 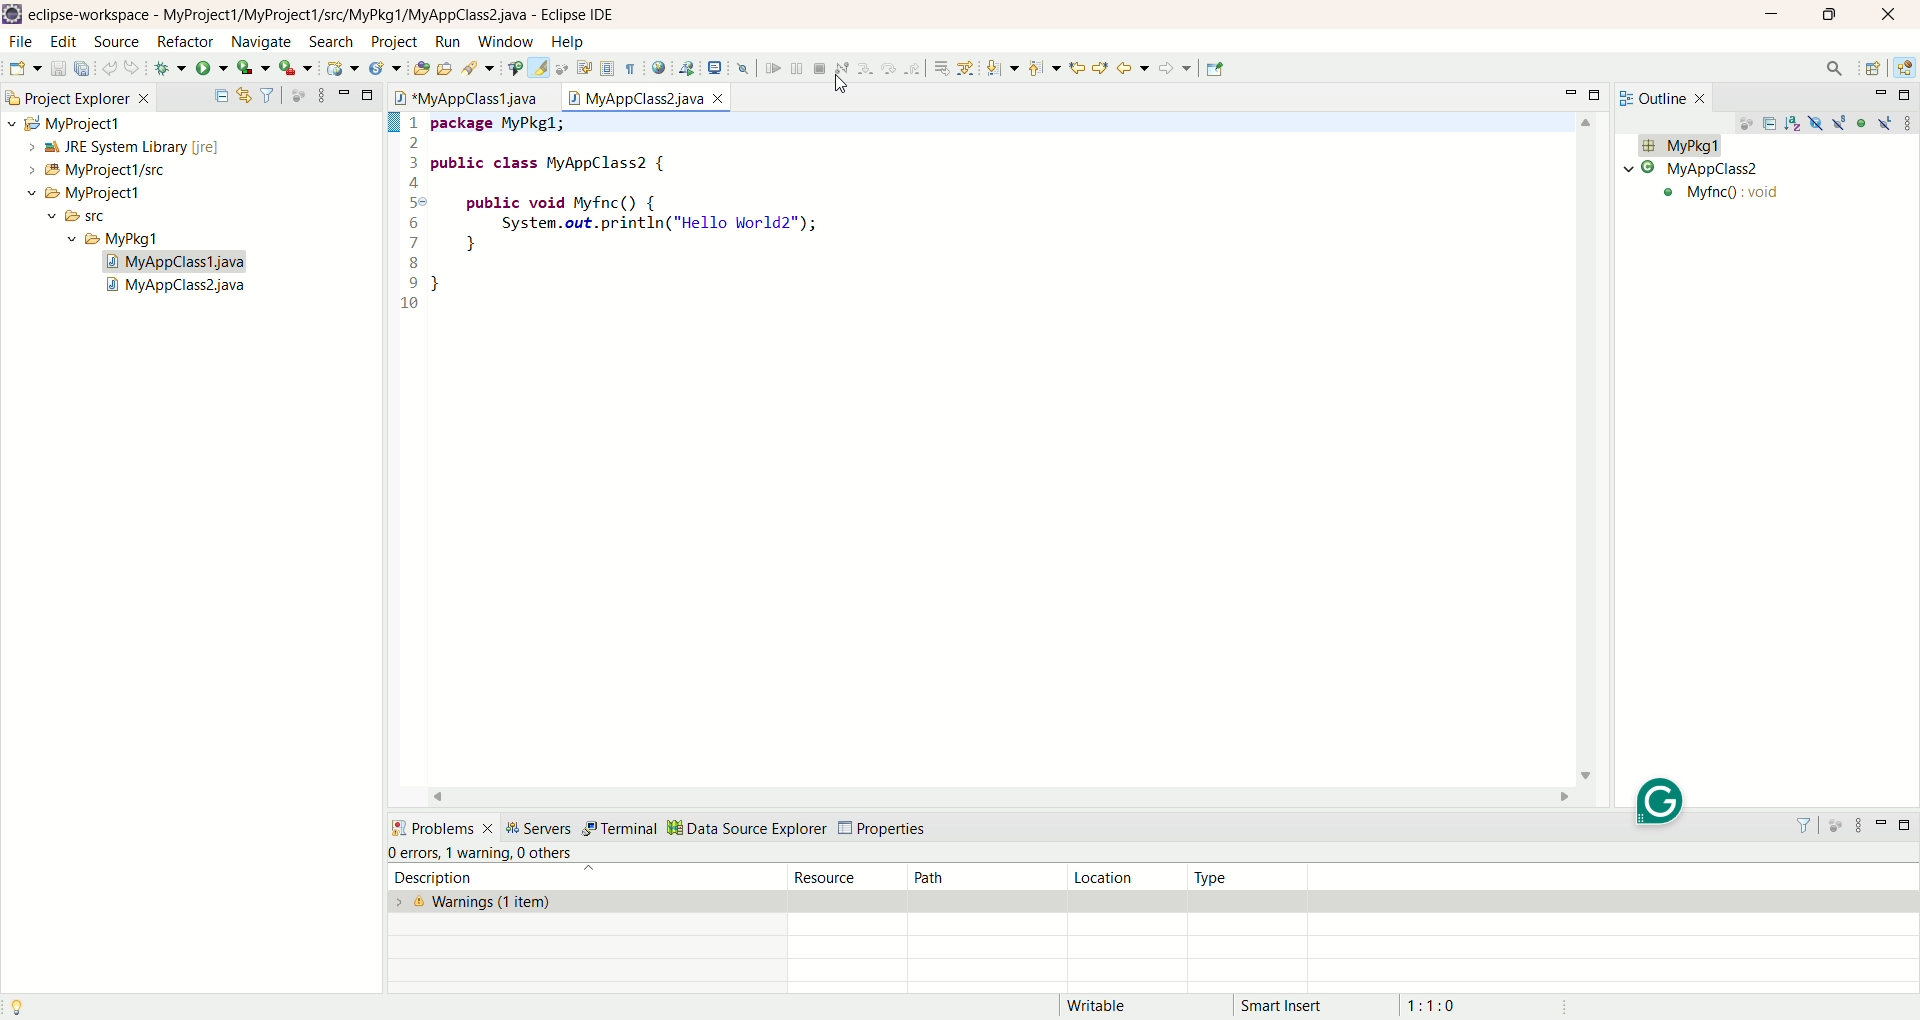 I want to click on resource, so click(x=850, y=876).